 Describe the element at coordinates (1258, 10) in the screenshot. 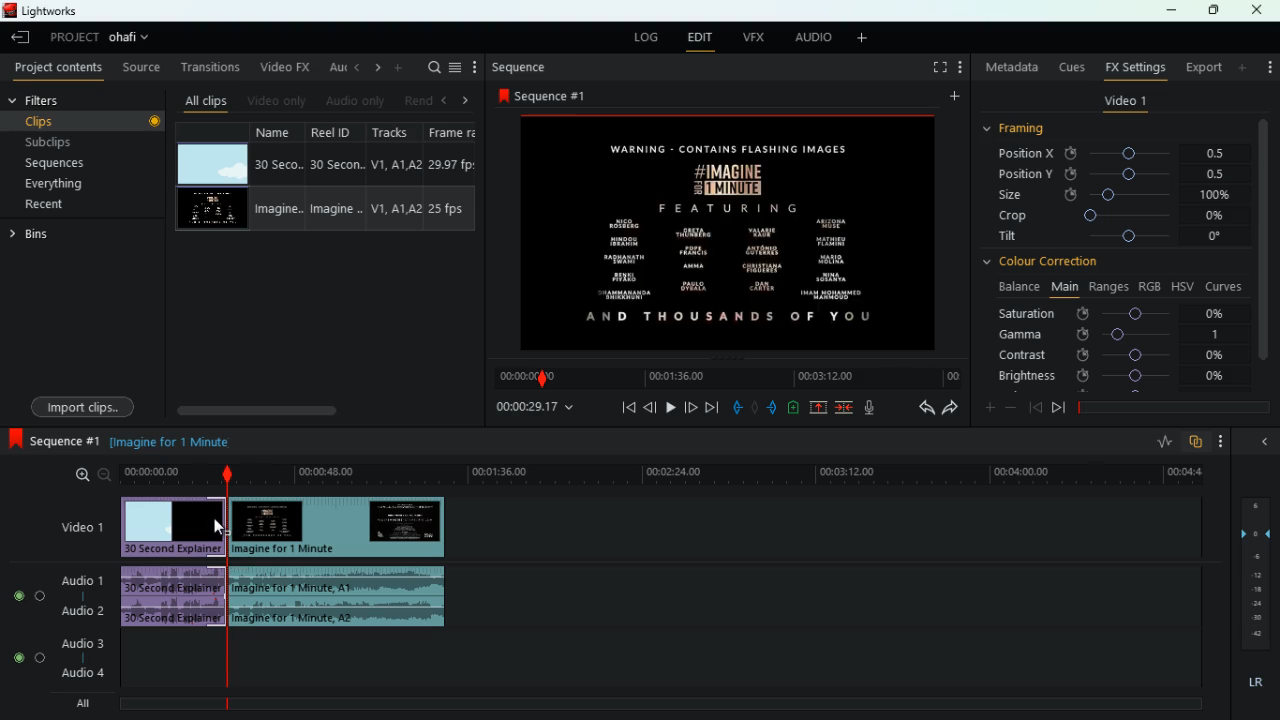

I see `close` at that location.